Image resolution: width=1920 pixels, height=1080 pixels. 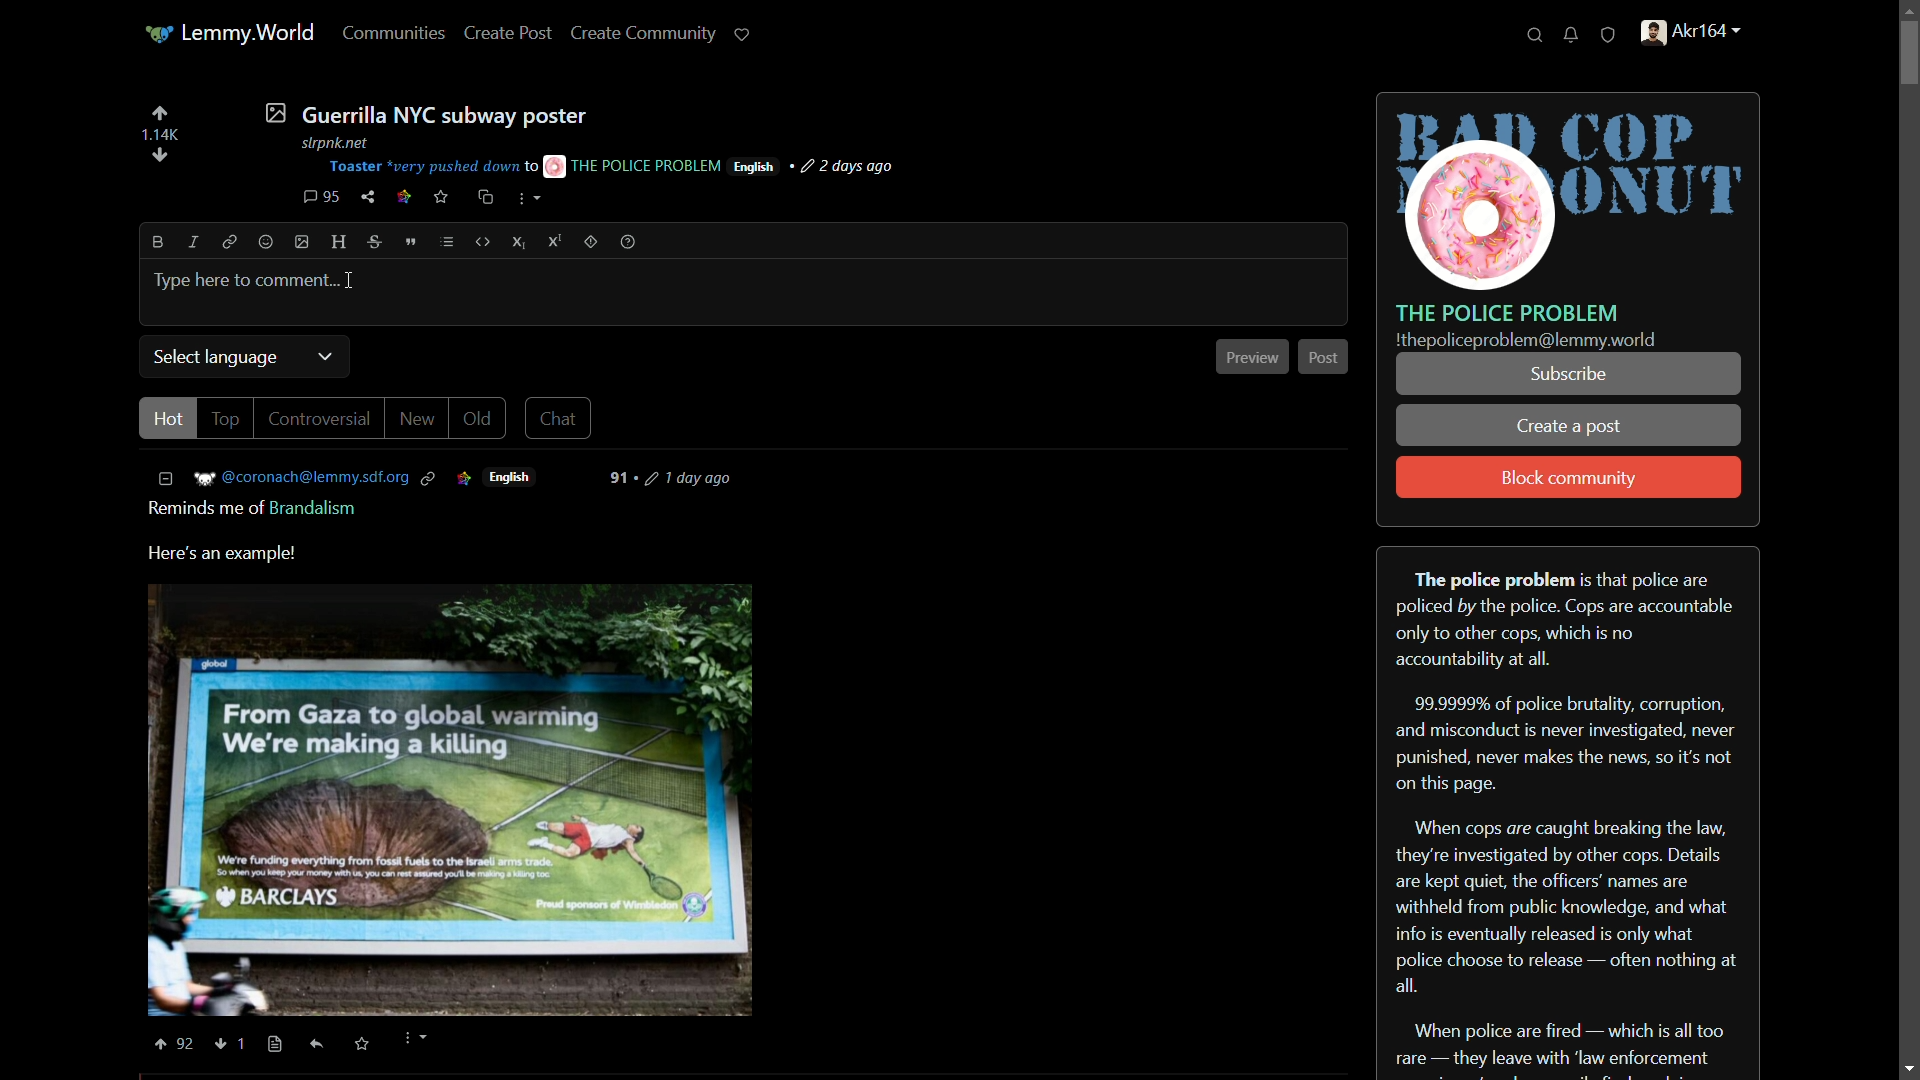 I want to click on image, so click(x=452, y=801).